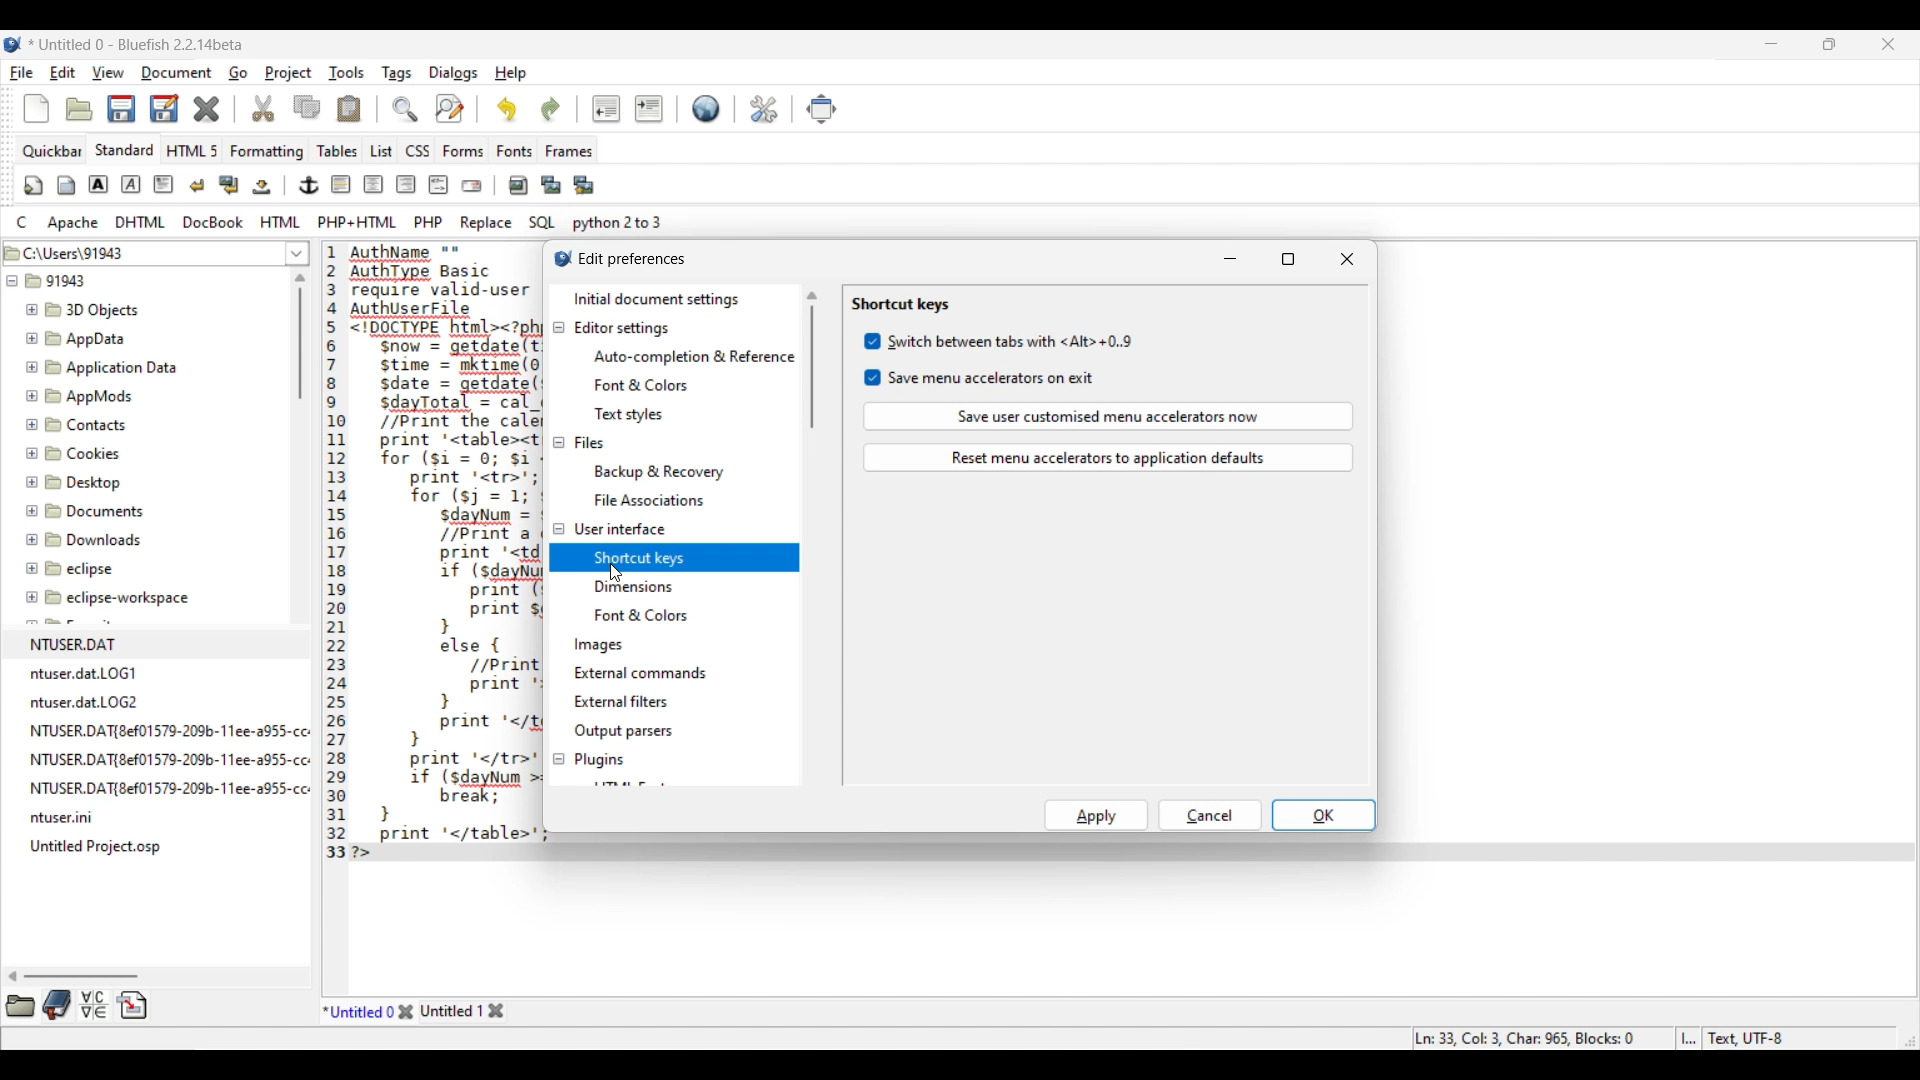  What do you see at coordinates (396, 73) in the screenshot?
I see `Tags menu` at bounding box center [396, 73].